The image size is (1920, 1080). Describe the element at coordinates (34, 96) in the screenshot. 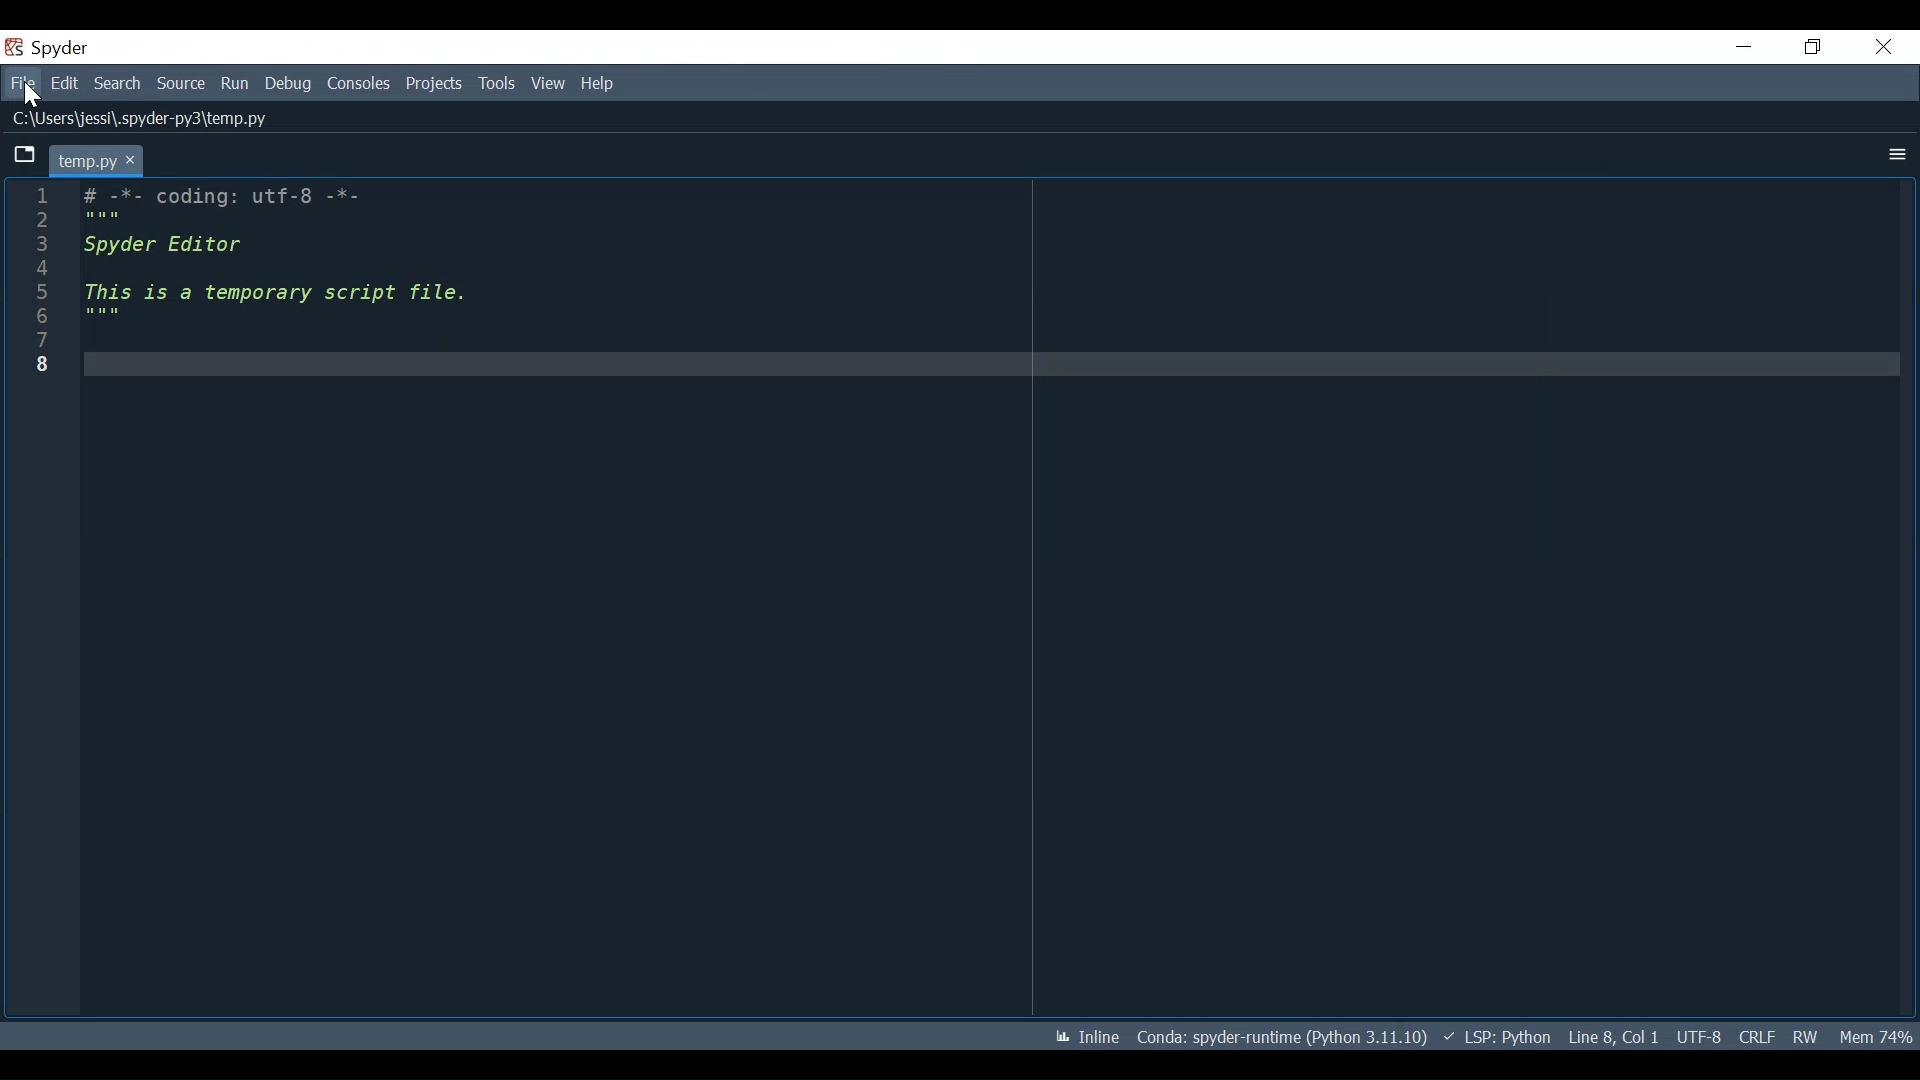

I see `Cursor` at that location.